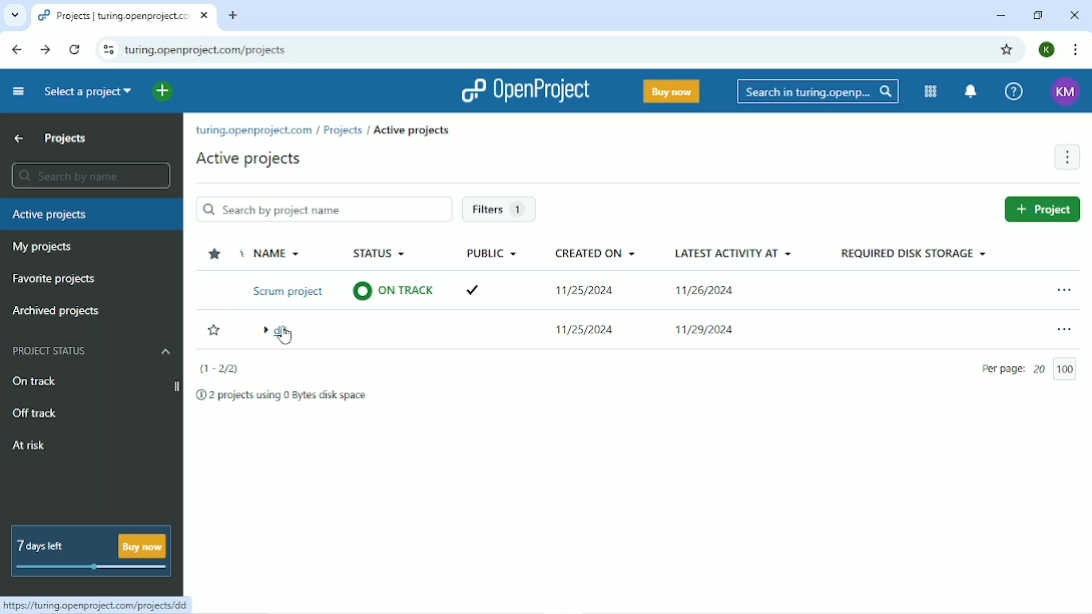 The width and height of the screenshot is (1092, 614). What do you see at coordinates (1047, 49) in the screenshot?
I see `Account` at bounding box center [1047, 49].